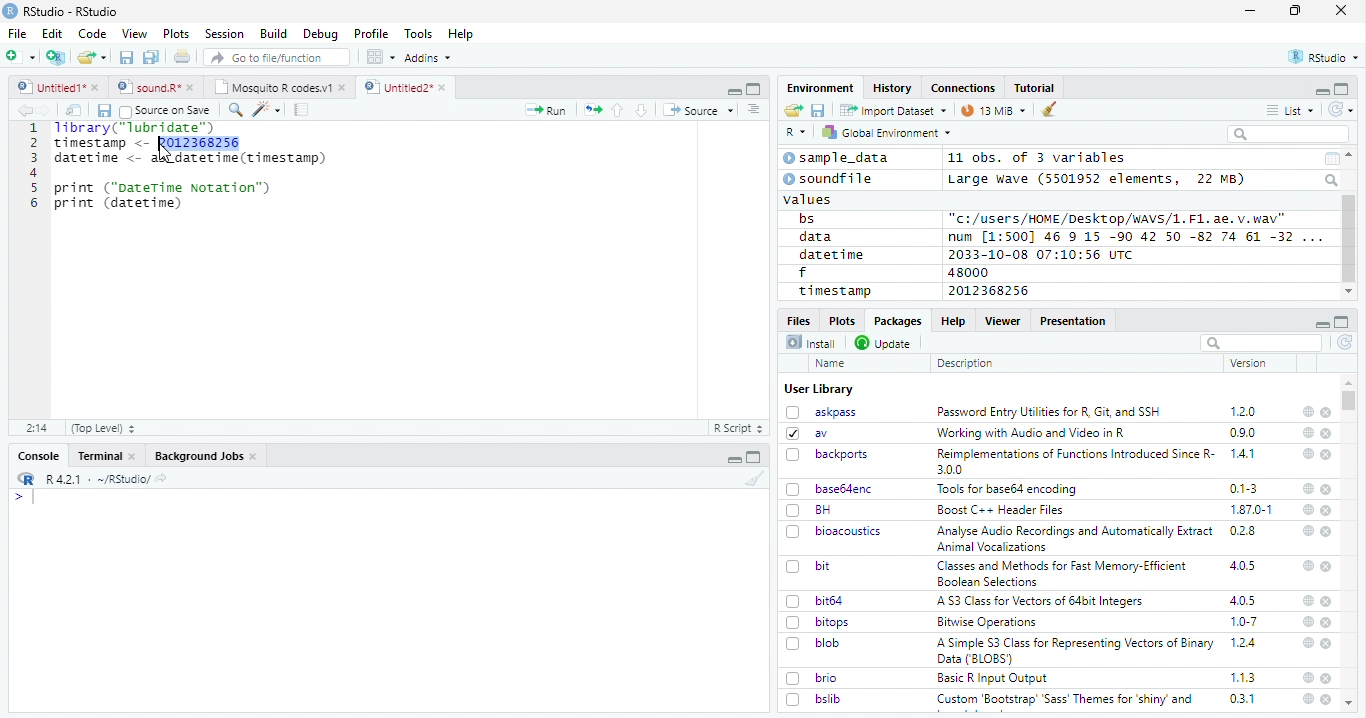 This screenshot has width=1366, height=718. What do you see at coordinates (91, 58) in the screenshot?
I see `open an existing file` at bounding box center [91, 58].